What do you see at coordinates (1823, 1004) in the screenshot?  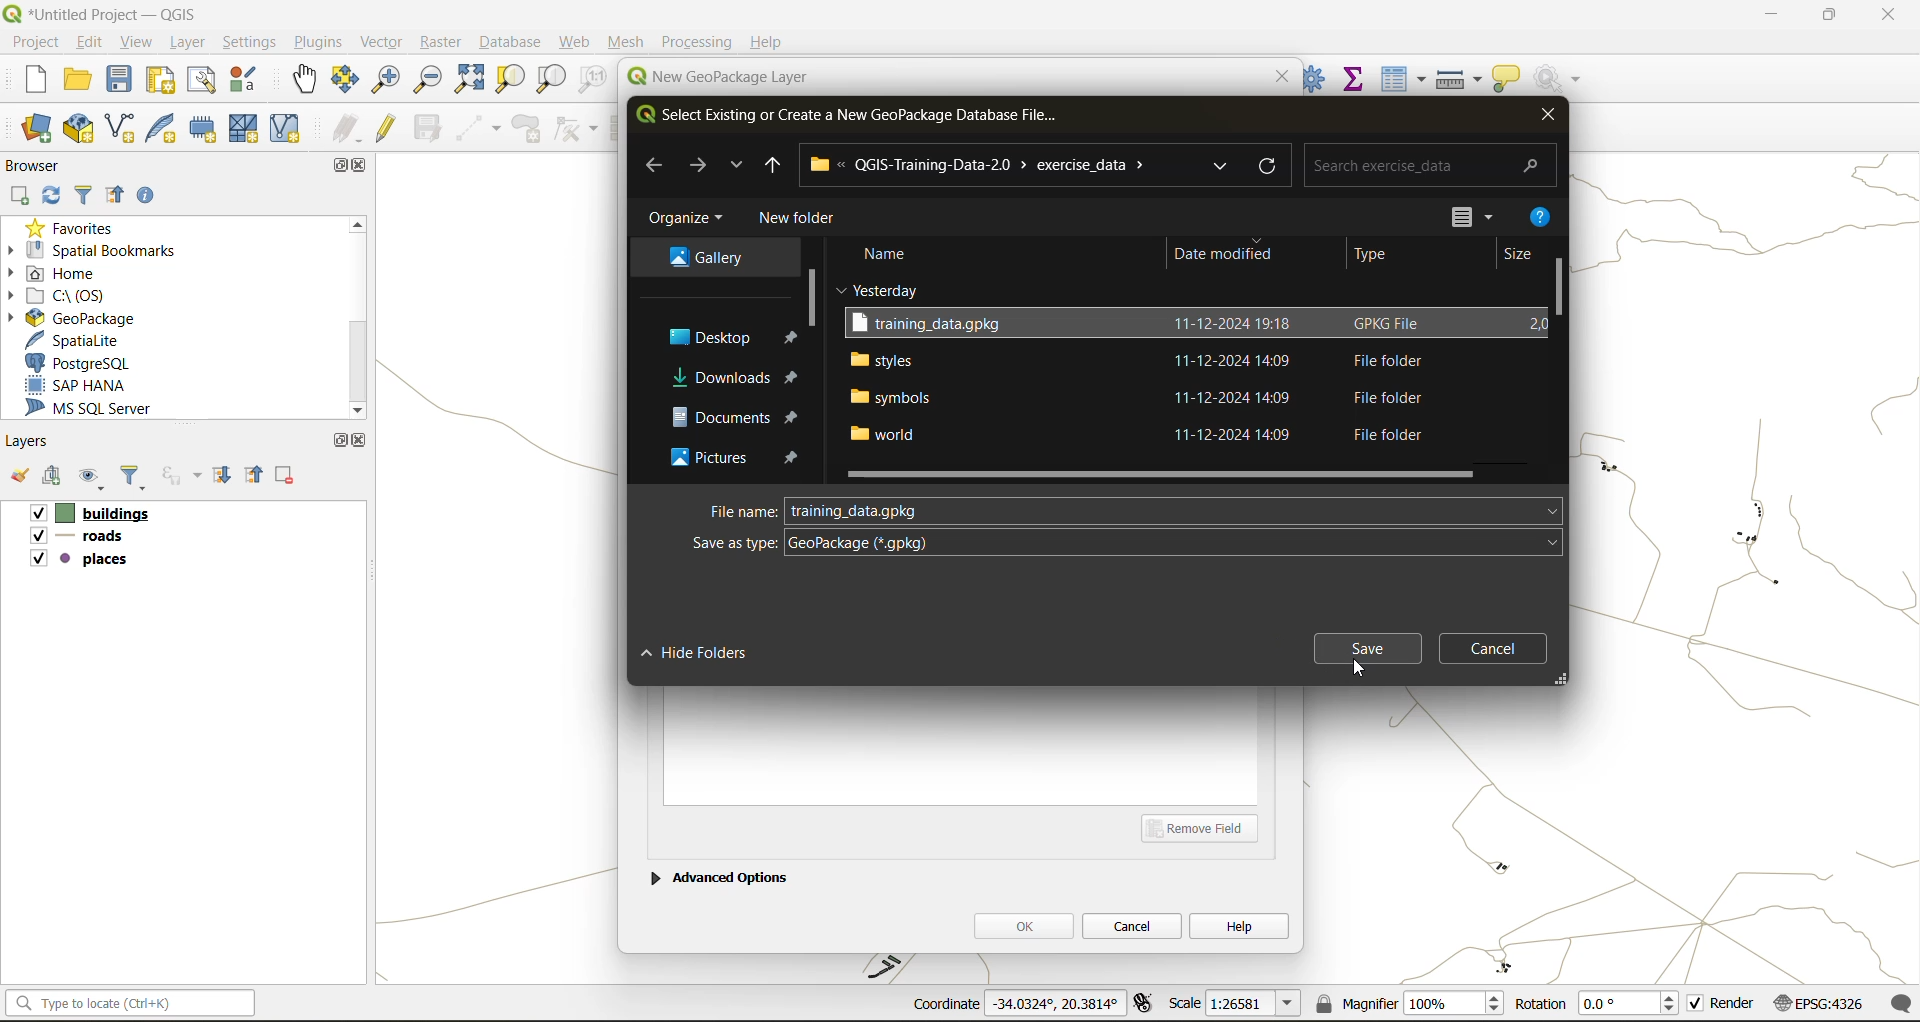 I see `crs (EPSG:4326)` at bounding box center [1823, 1004].